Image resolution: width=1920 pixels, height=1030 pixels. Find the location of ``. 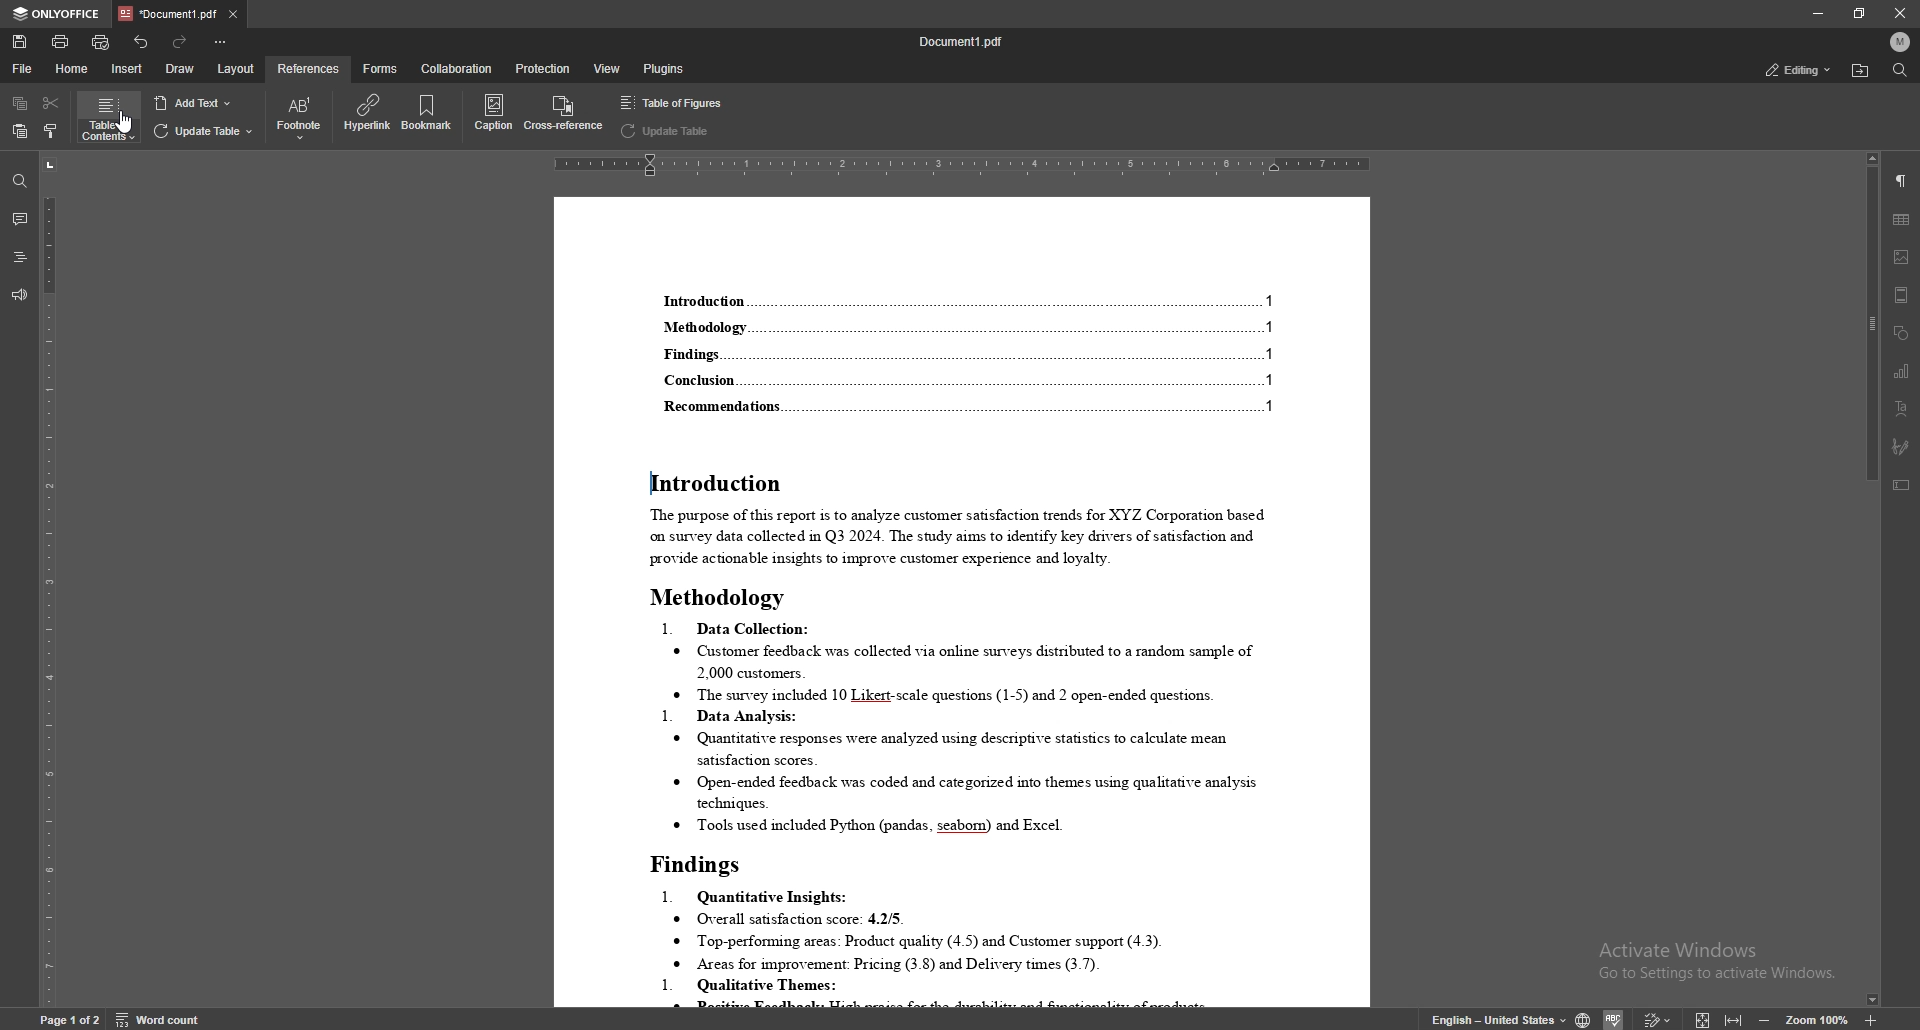

 is located at coordinates (1655, 1020).